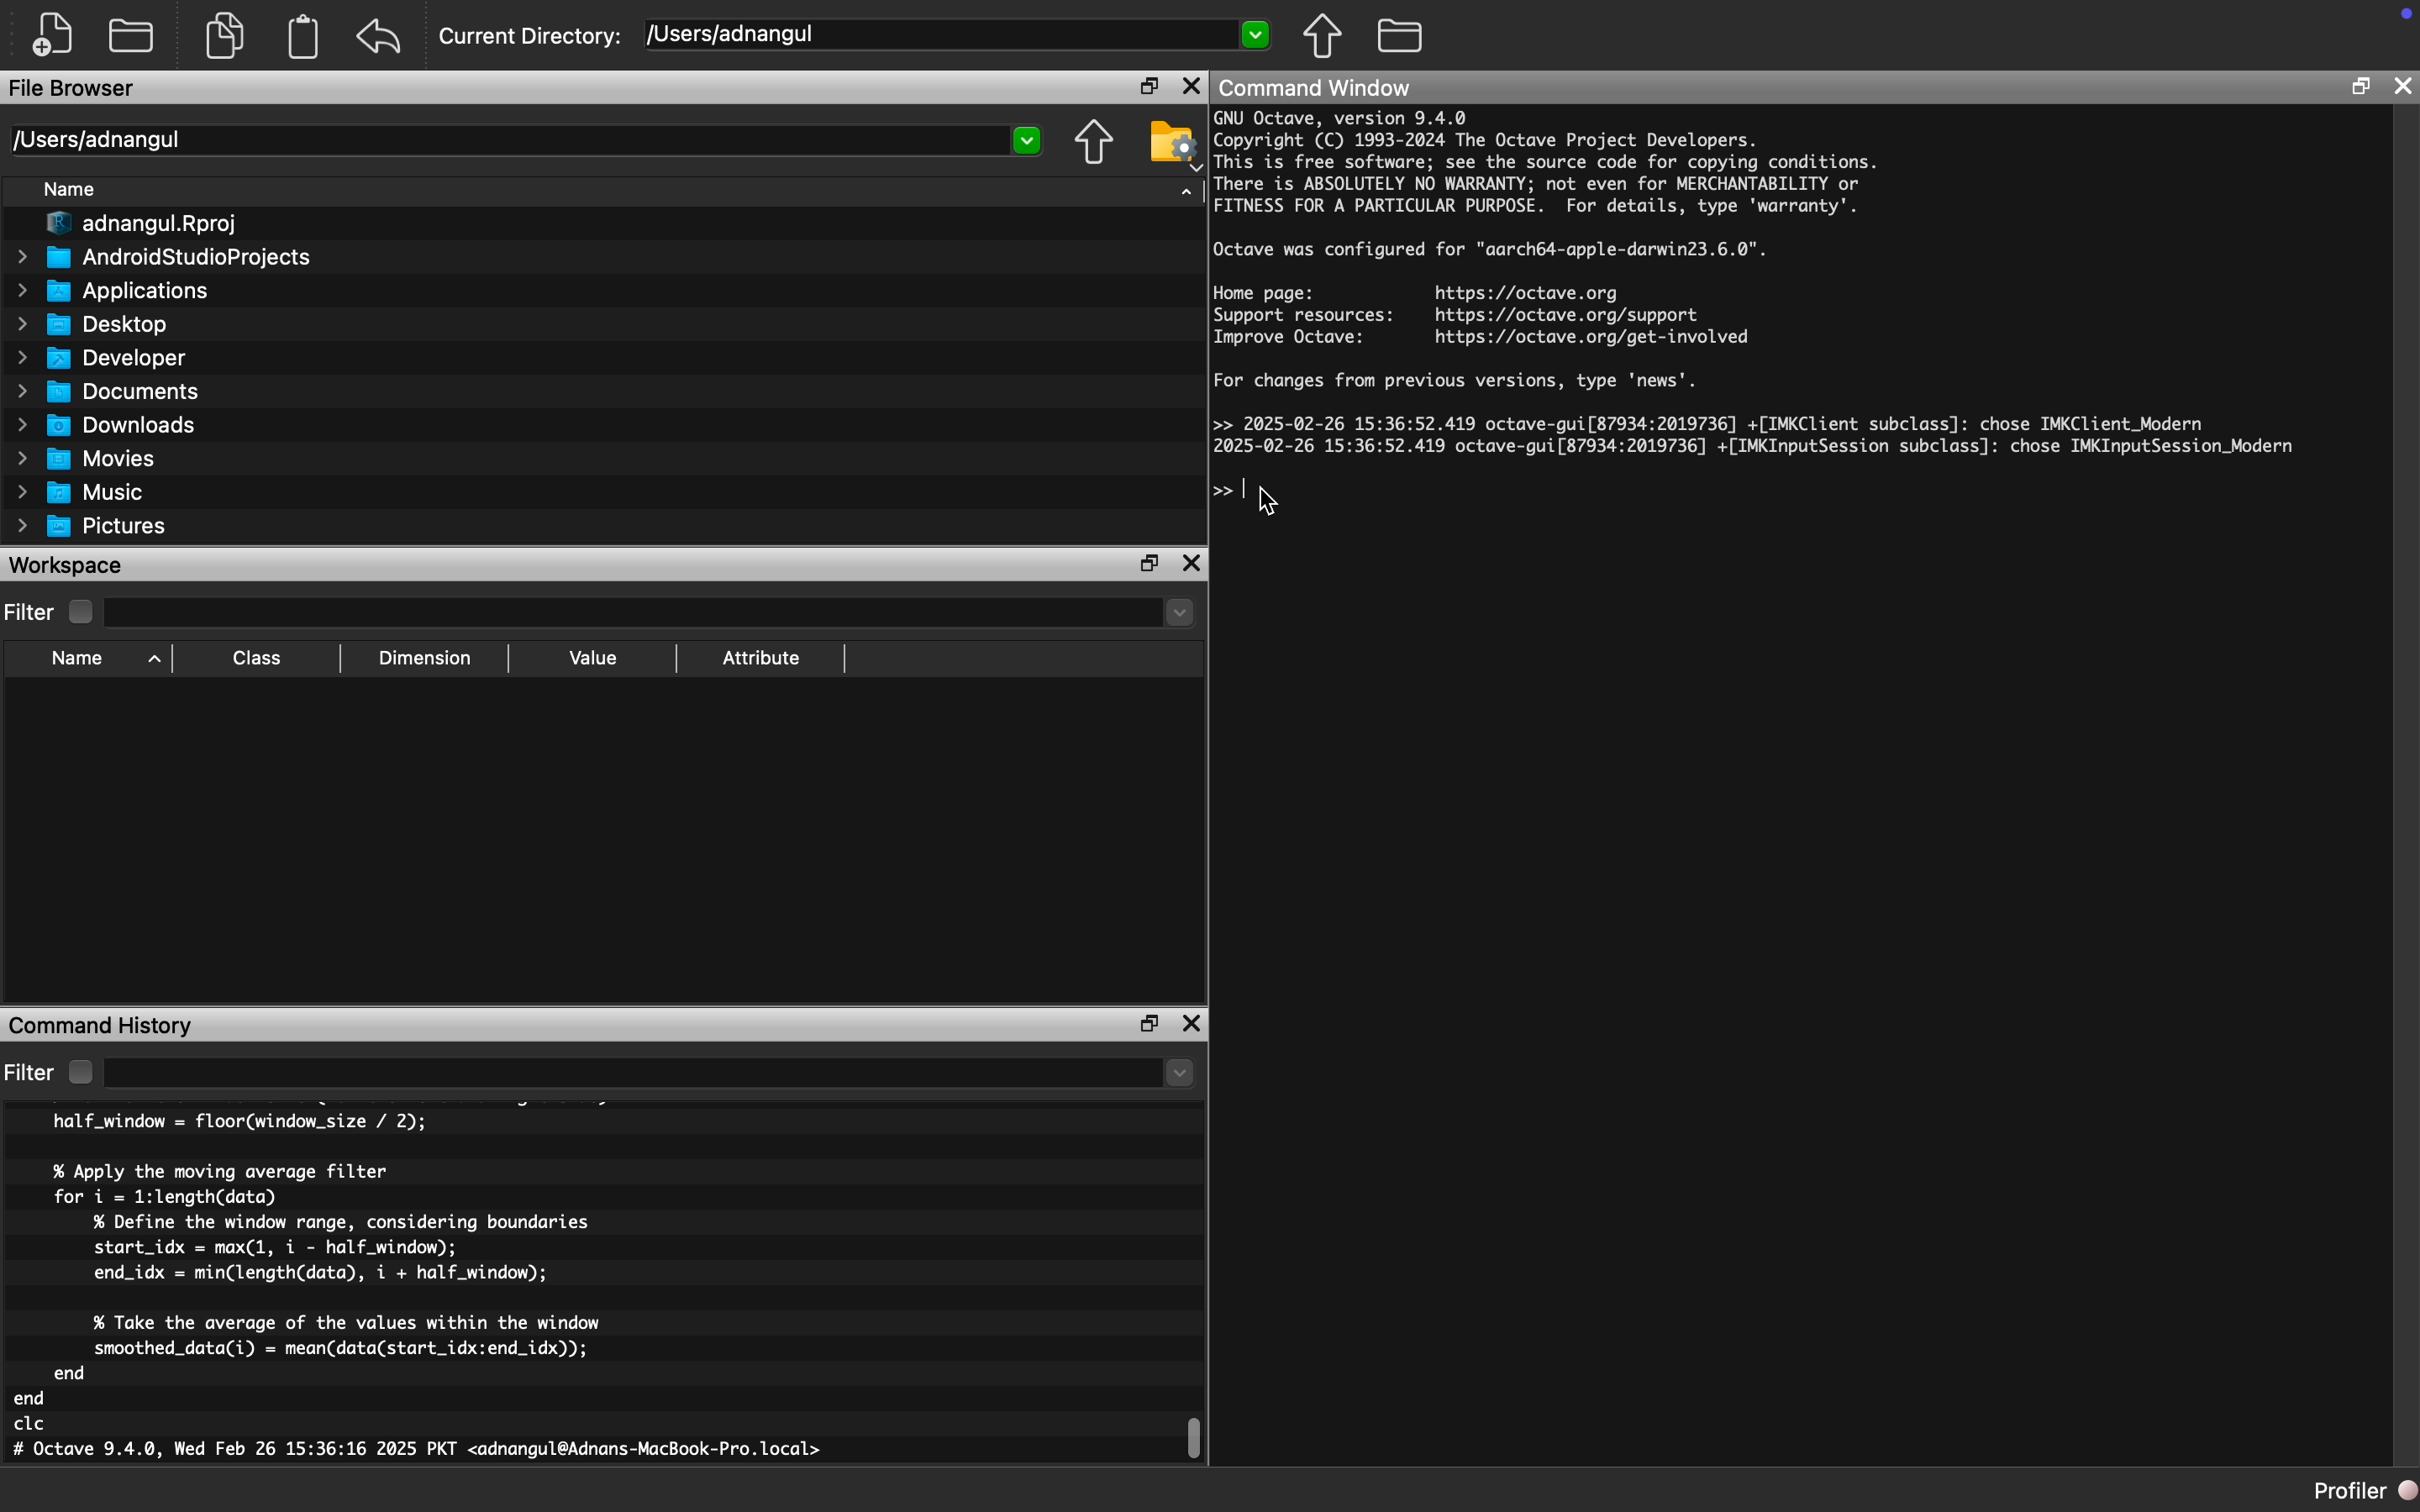 The width and height of the screenshot is (2420, 1512). I want to click on Close, so click(2401, 89).